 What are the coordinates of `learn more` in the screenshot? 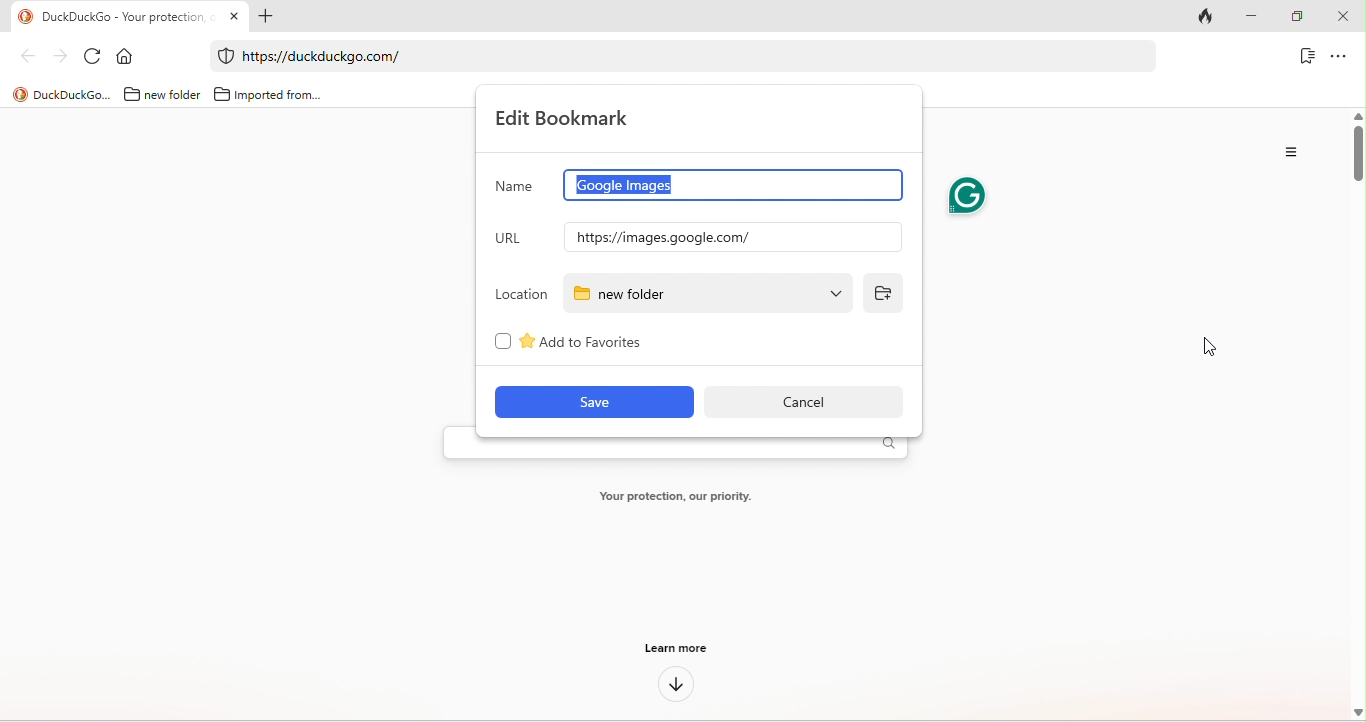 It's located at (677, 651).